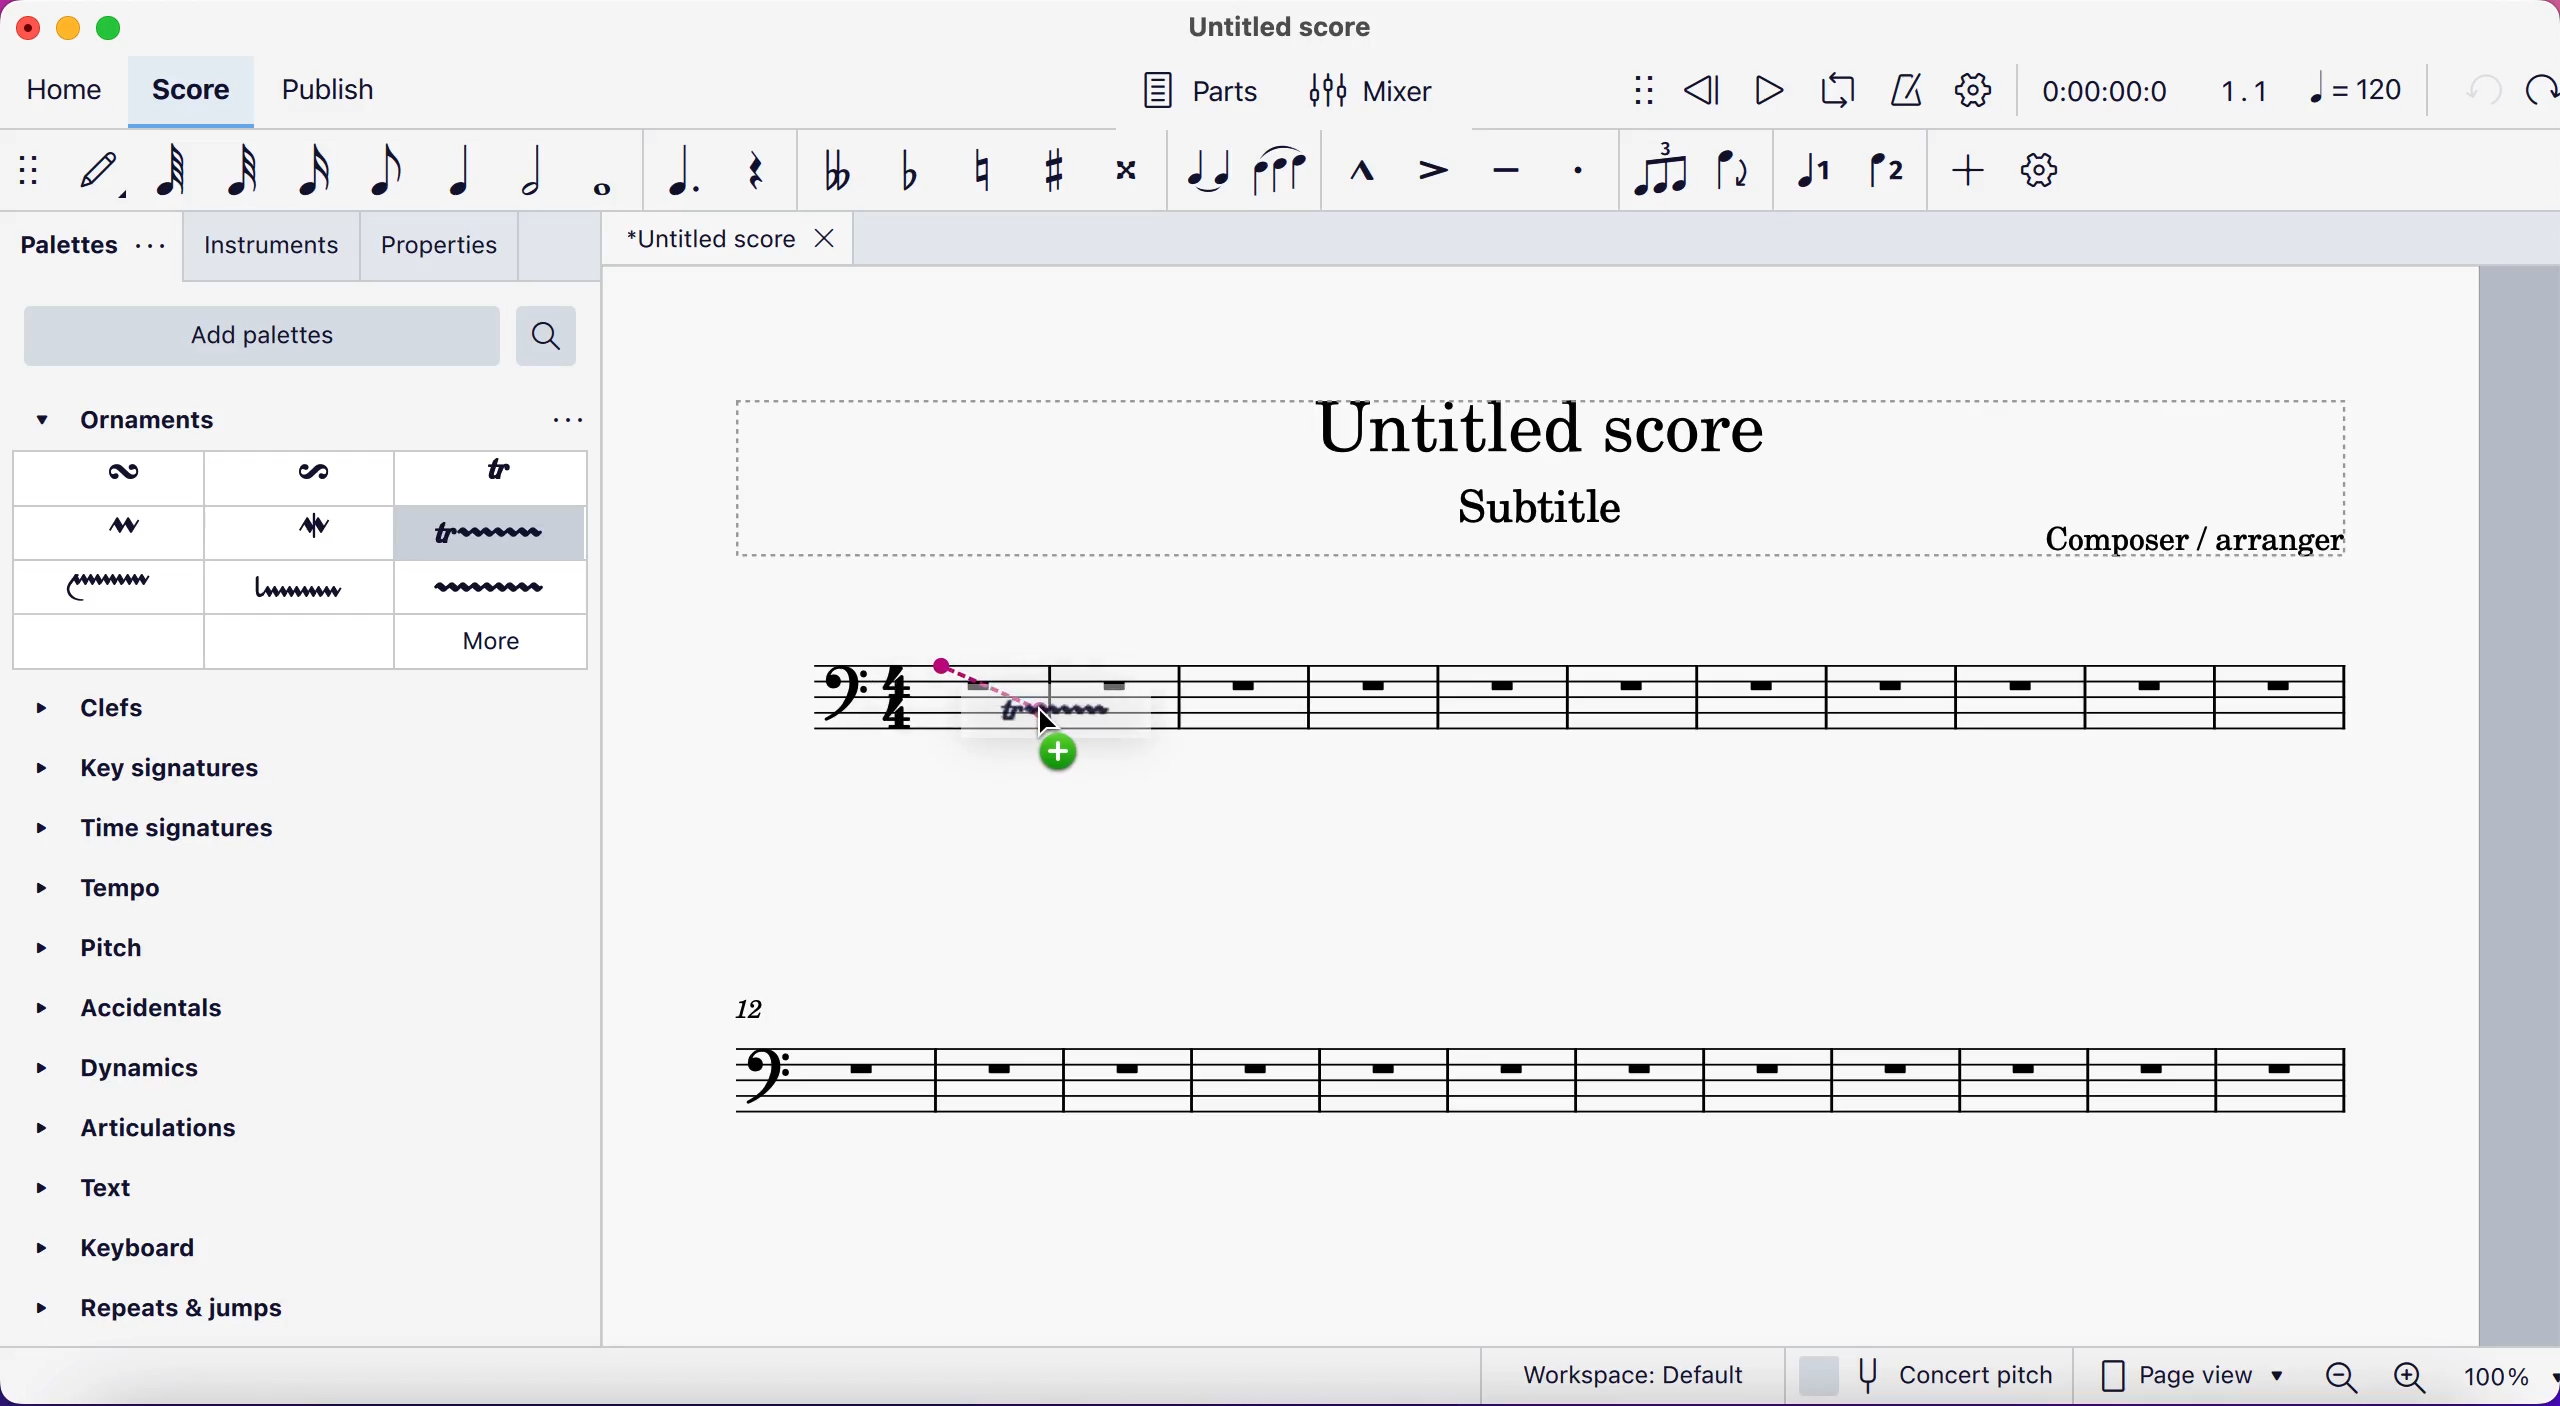  Describe the element at coordinates (1365, 172) in the screenshot. I see `marcato` at that location.